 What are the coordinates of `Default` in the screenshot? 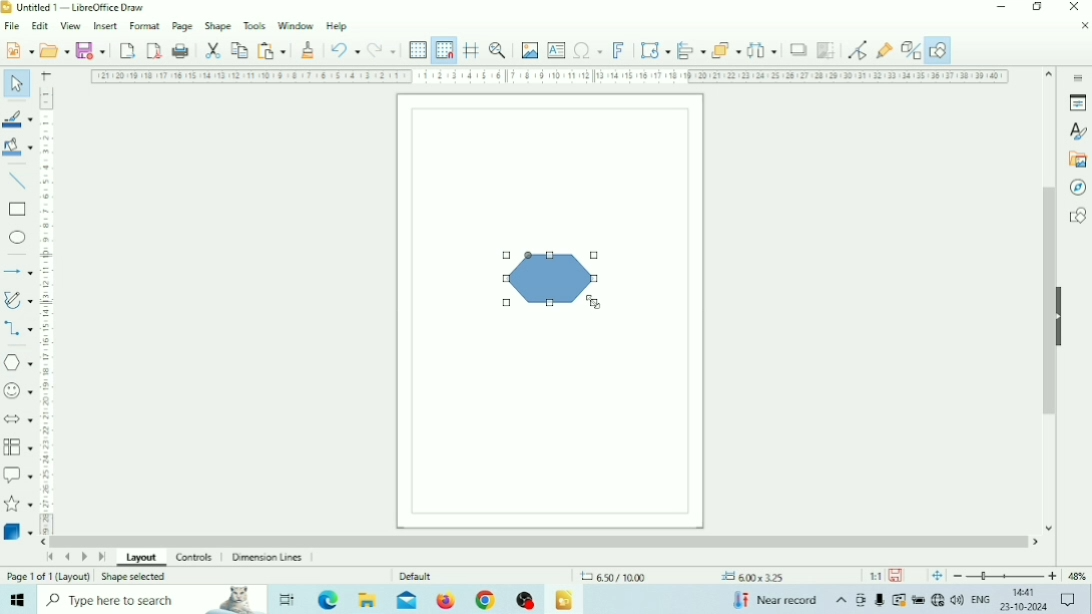 It's located at (416, 576).